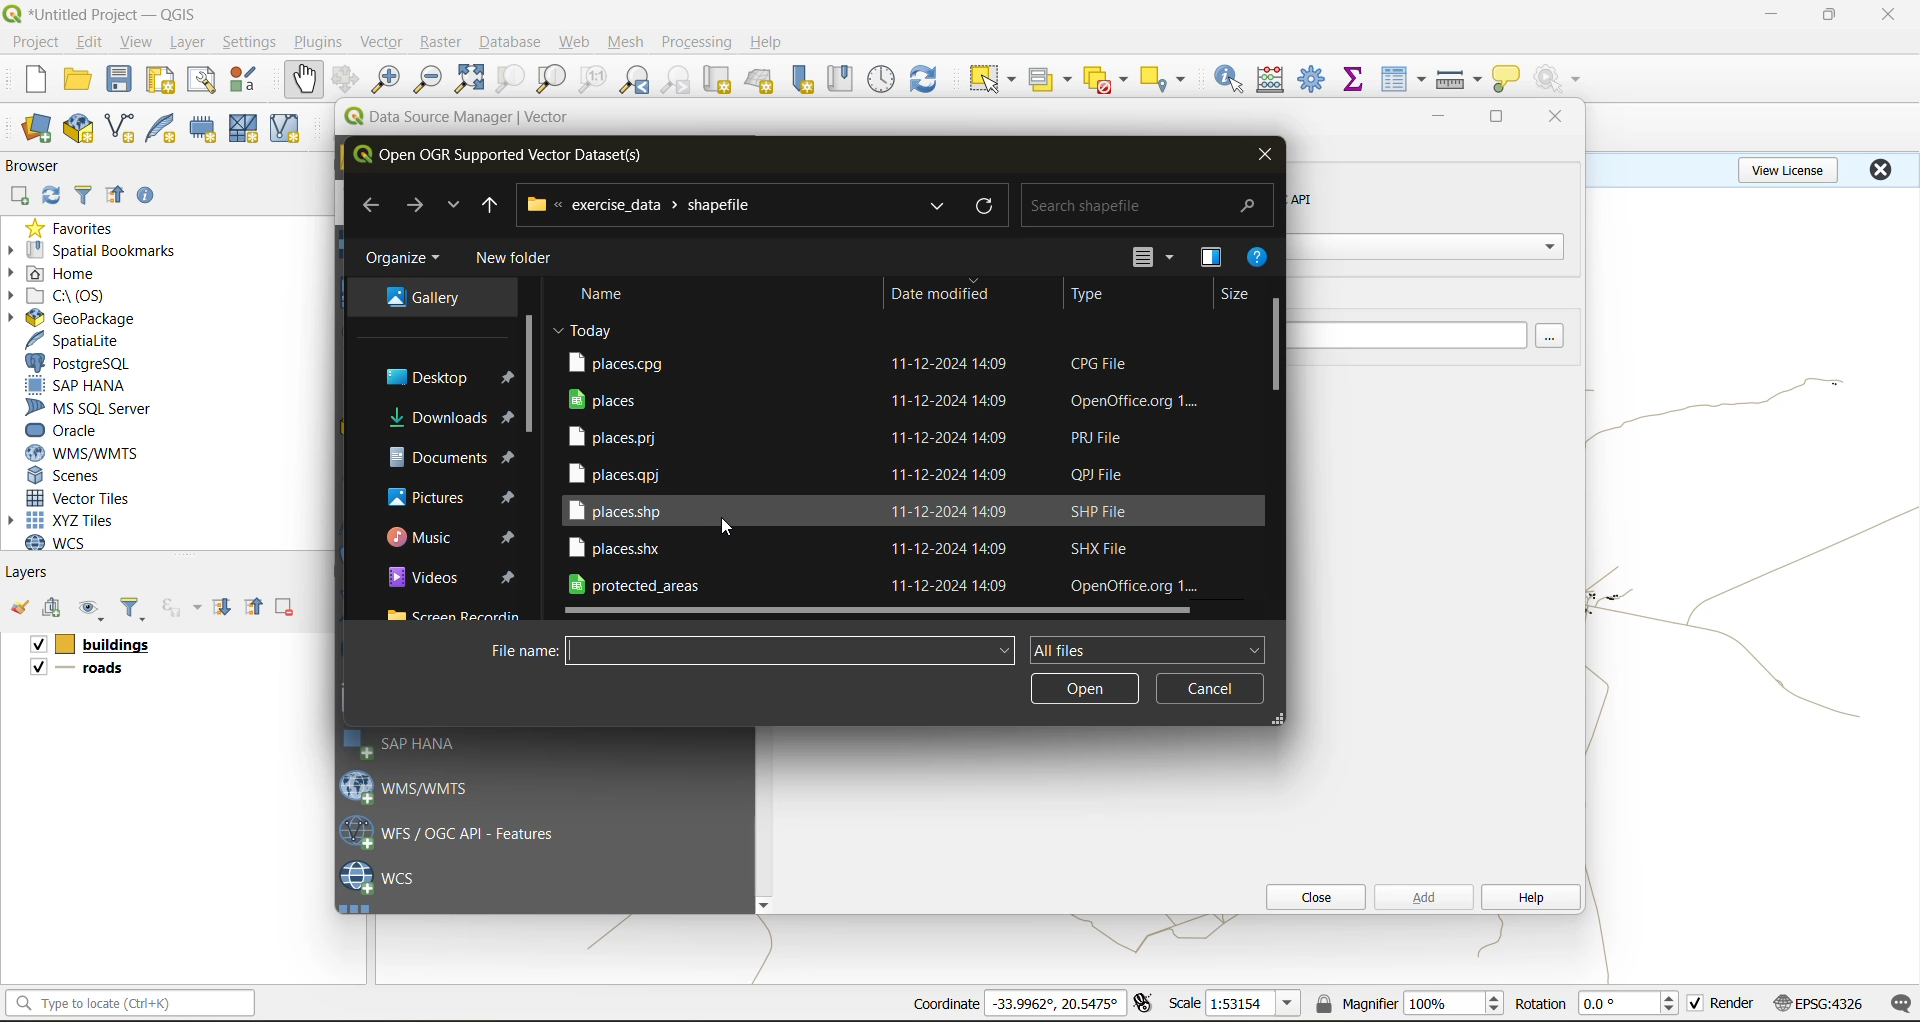 The image size is (1920, 1022). I want to click on magnifier, so click(1355, 1003).